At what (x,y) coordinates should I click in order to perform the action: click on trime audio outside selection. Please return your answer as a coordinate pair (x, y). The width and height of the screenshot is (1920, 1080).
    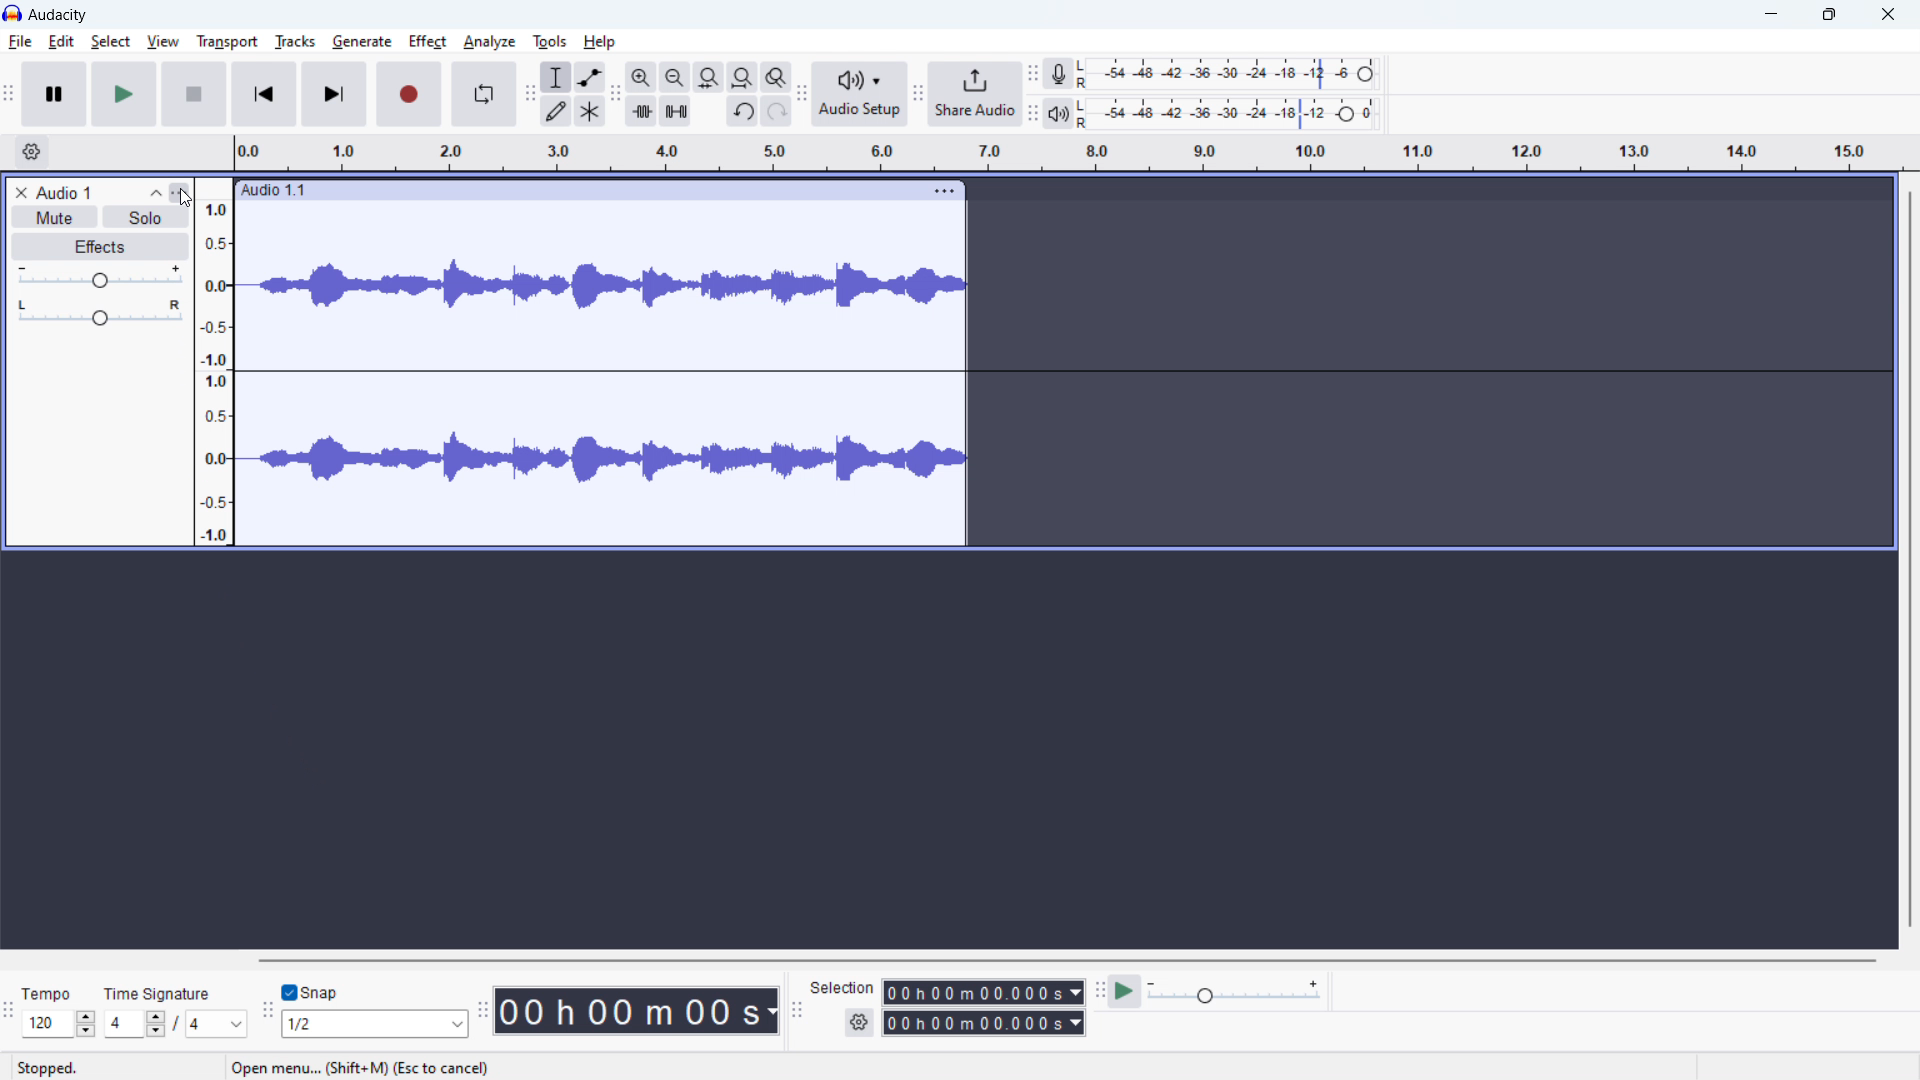
    Looking at the image, I should click on (642, 111).